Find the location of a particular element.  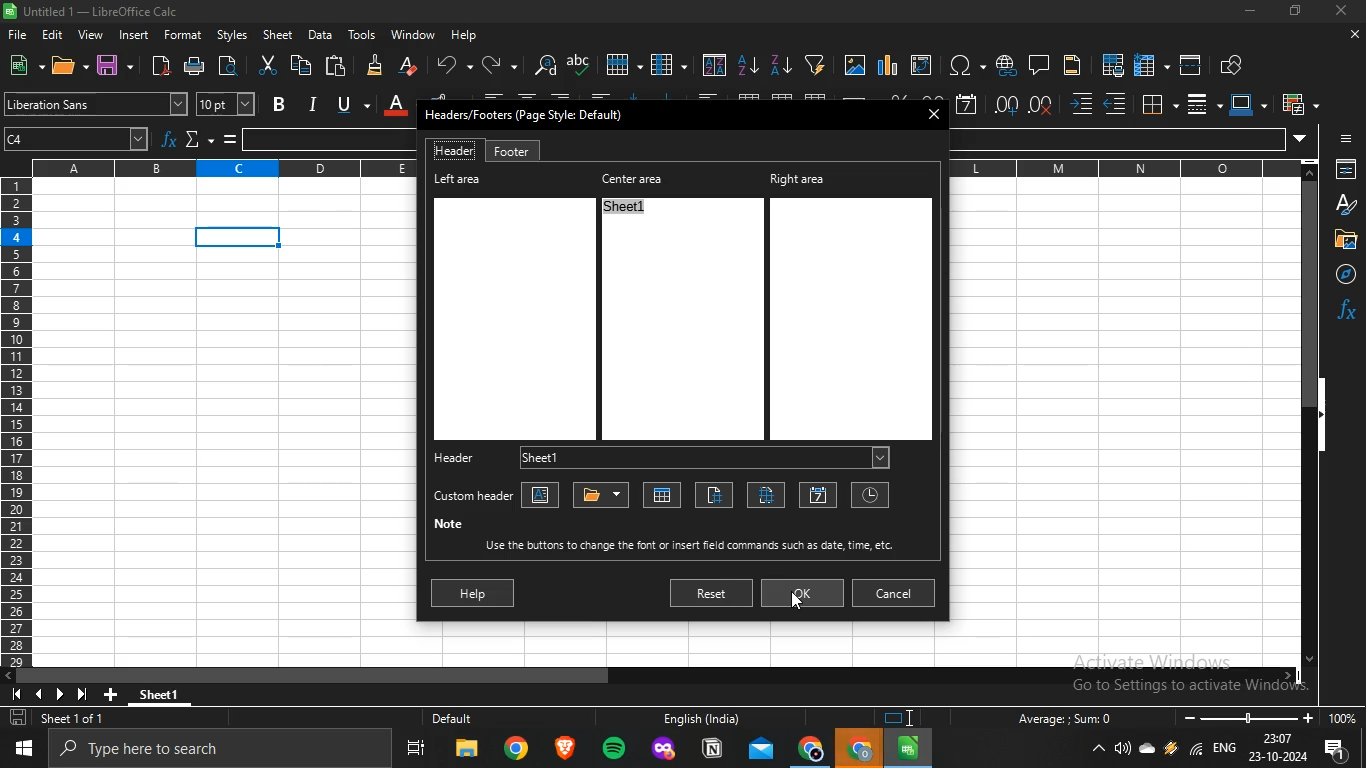

print is located at coordinates (197, 66).